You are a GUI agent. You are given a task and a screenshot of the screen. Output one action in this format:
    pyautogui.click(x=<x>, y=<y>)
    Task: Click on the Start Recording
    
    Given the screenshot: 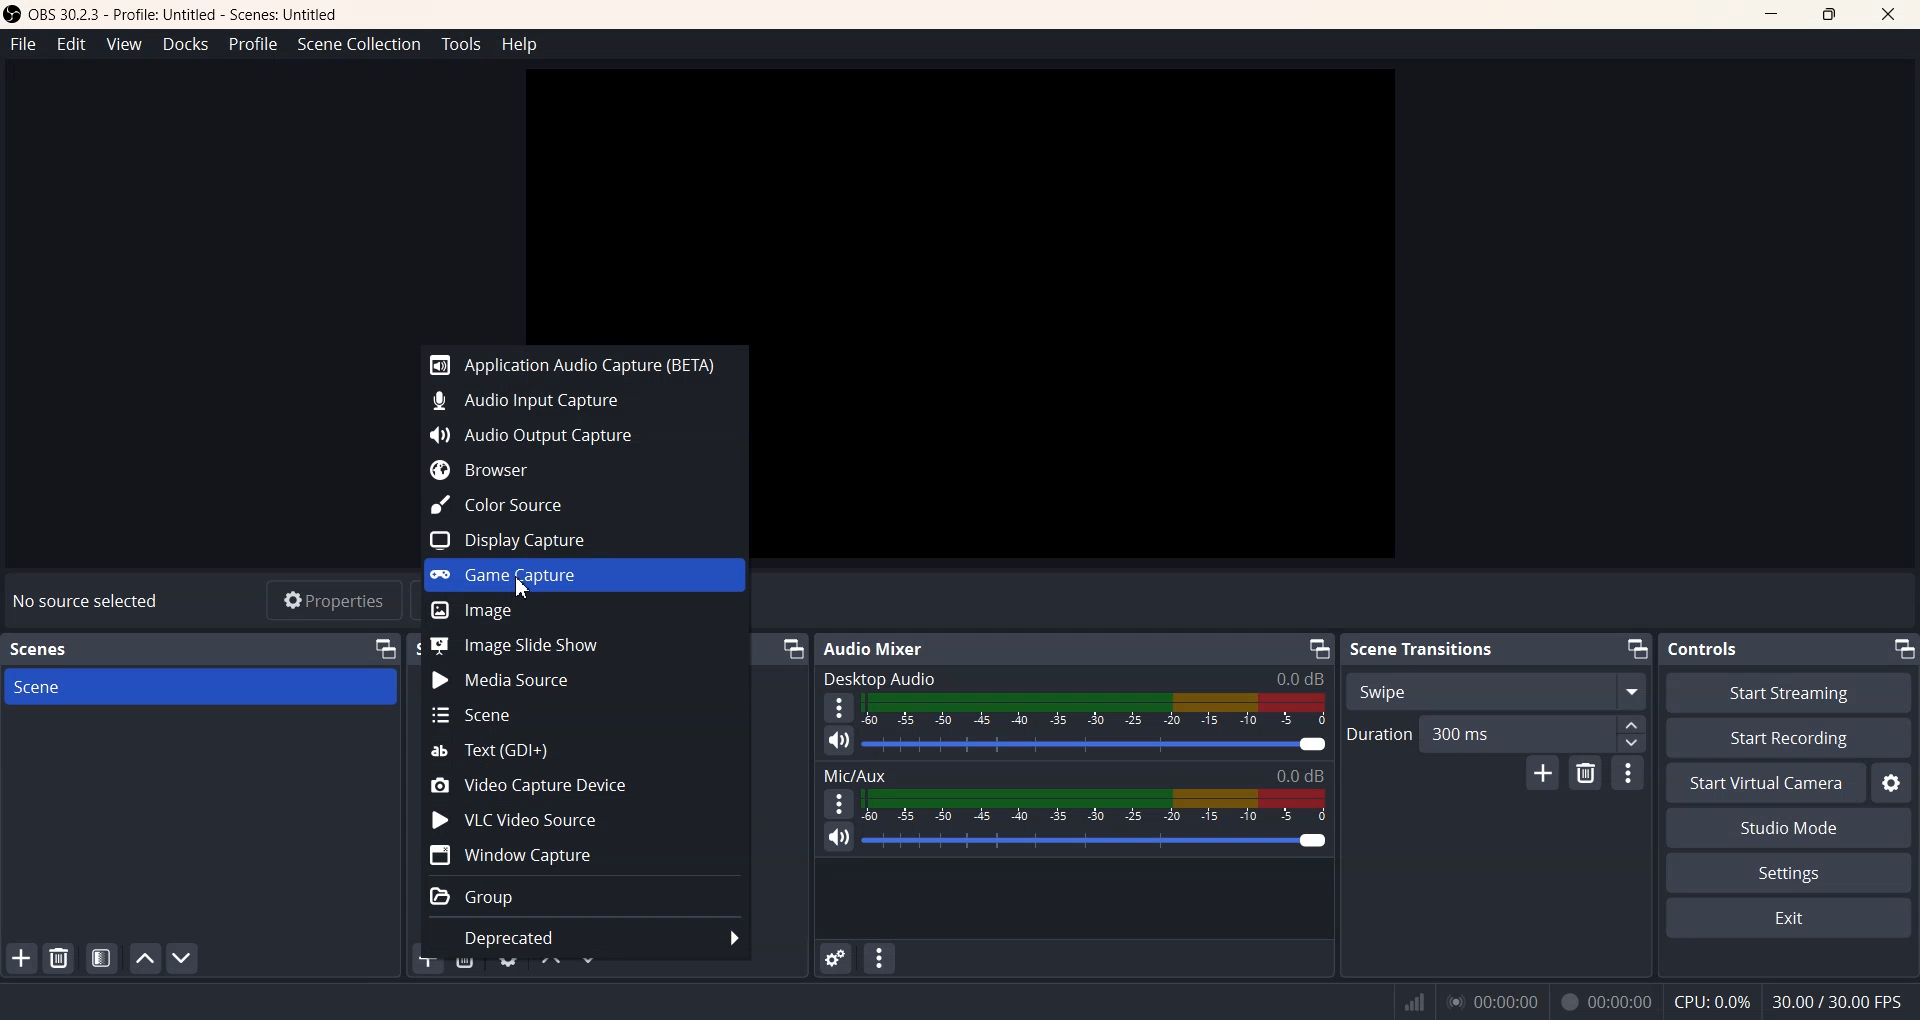 What is the action you would take?
    pyautogui.click(x=1788, y=737)
    